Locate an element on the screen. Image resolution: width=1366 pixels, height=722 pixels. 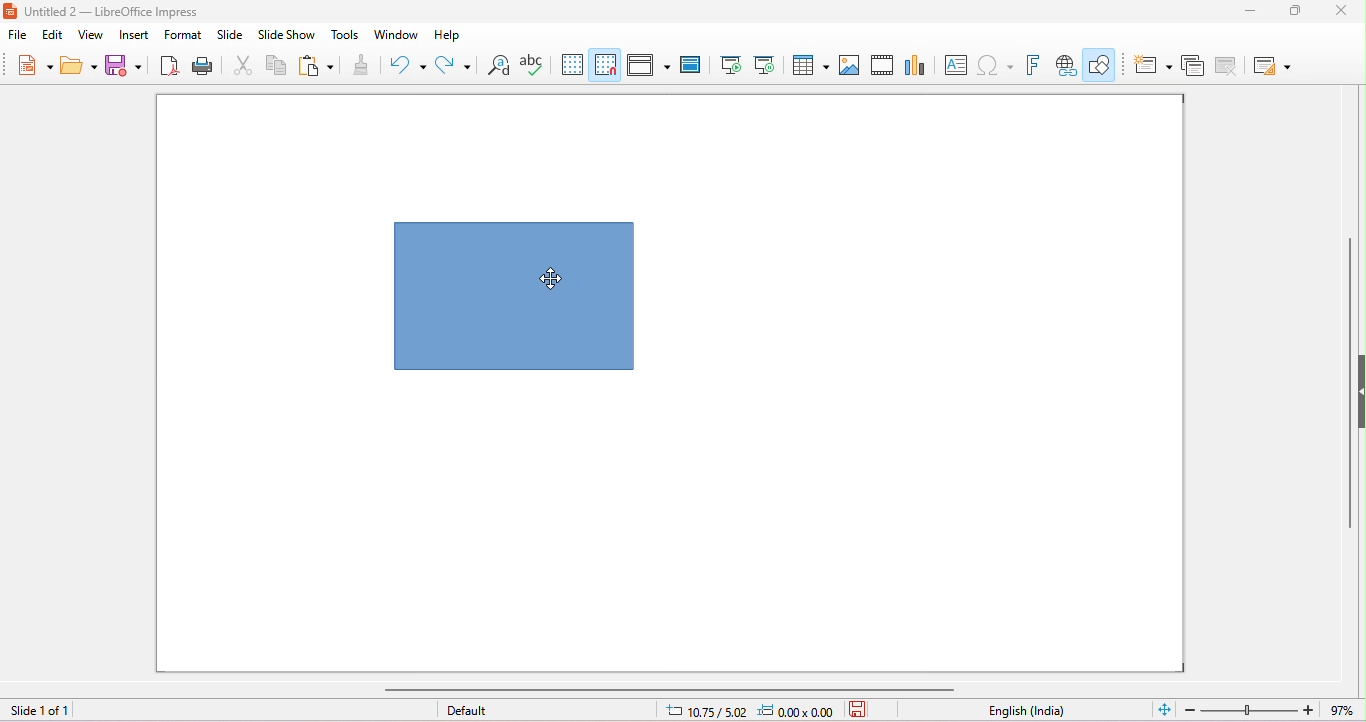
display grid is located at coordinates (573, 64).